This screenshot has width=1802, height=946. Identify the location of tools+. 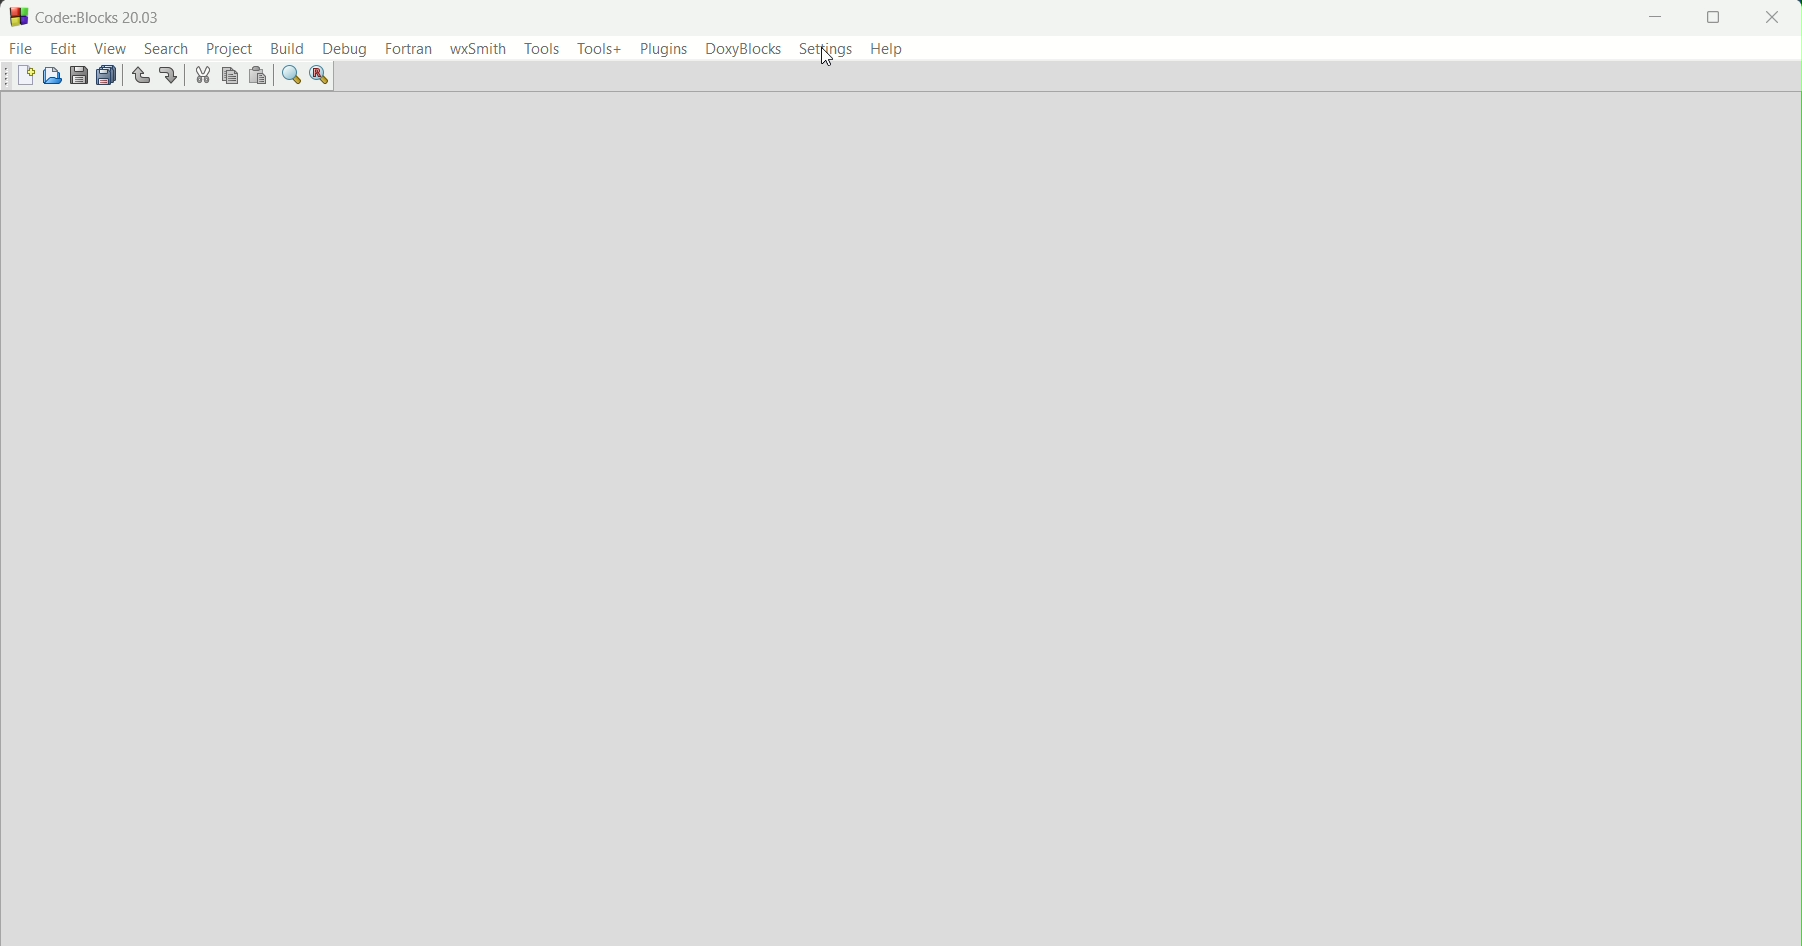
(596, 50).